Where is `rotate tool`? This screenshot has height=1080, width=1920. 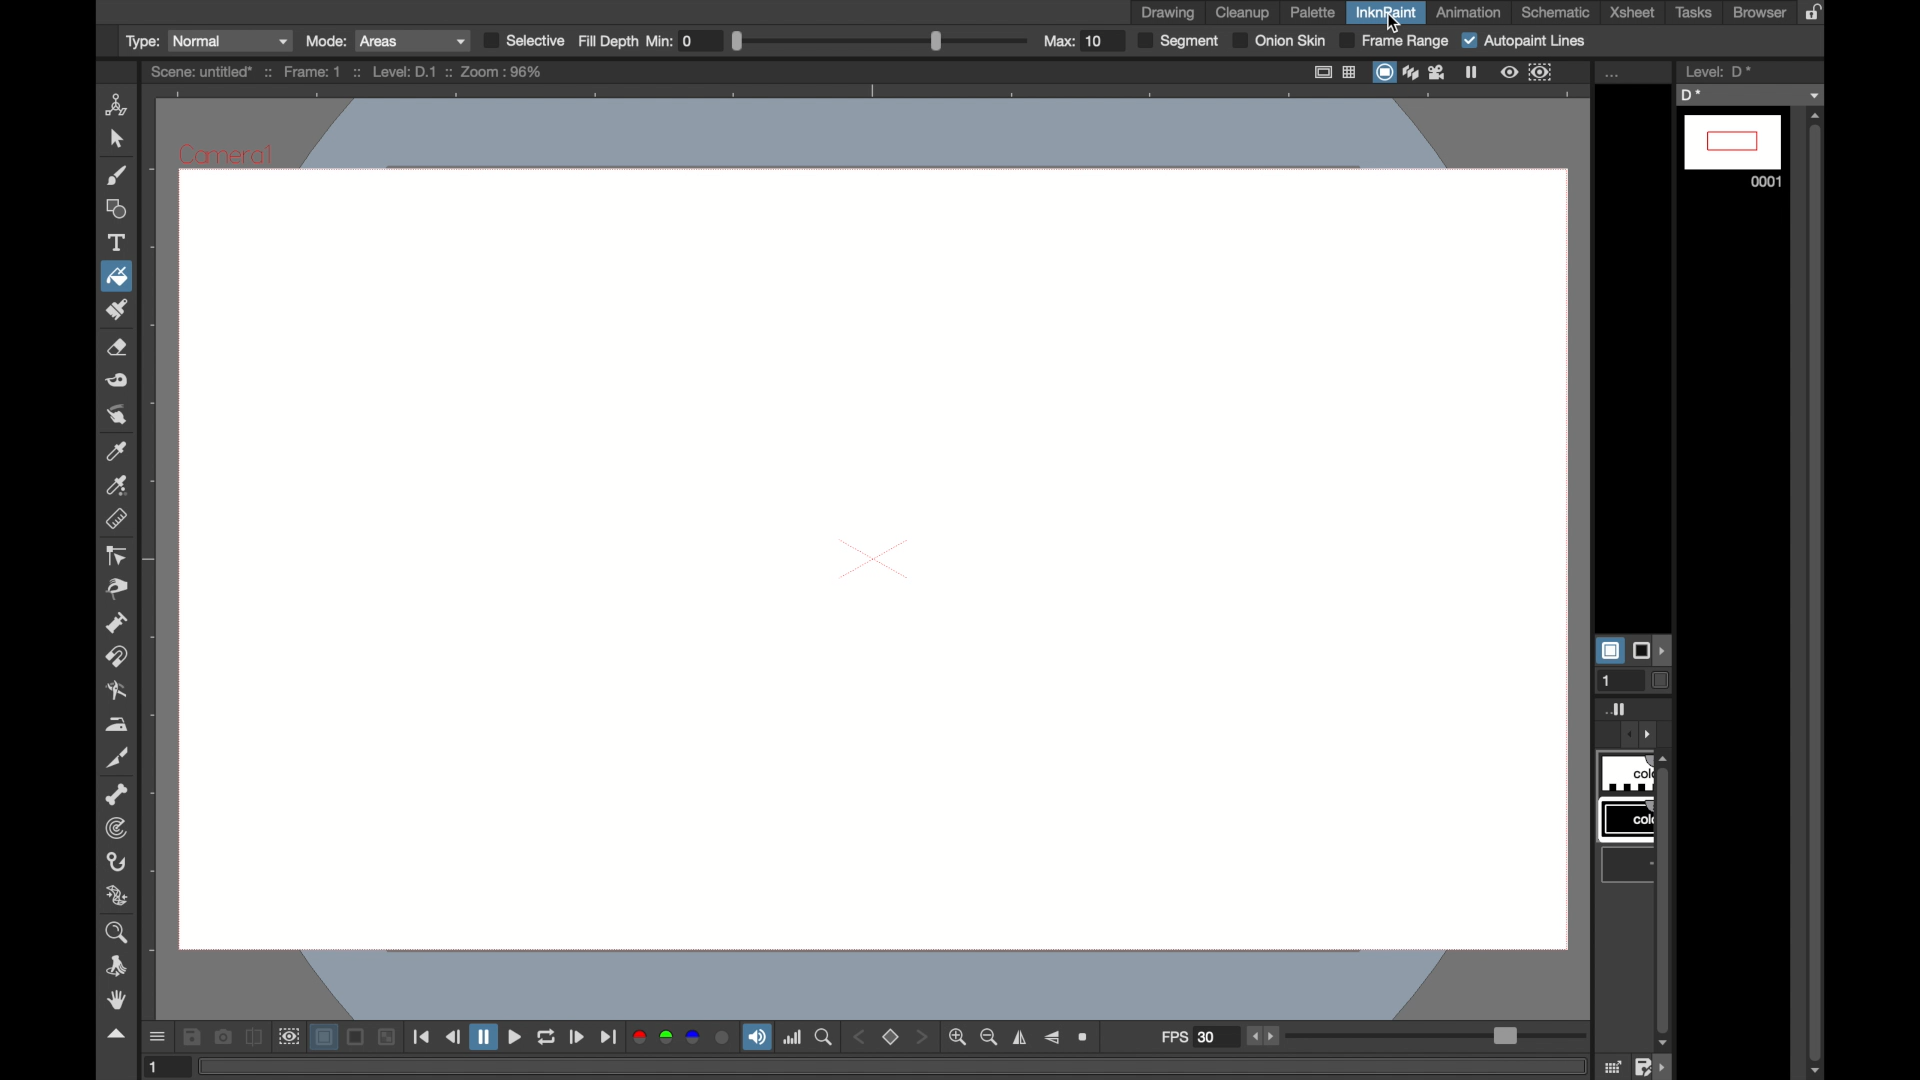 rotate tool is located at coordinates (118, 966).